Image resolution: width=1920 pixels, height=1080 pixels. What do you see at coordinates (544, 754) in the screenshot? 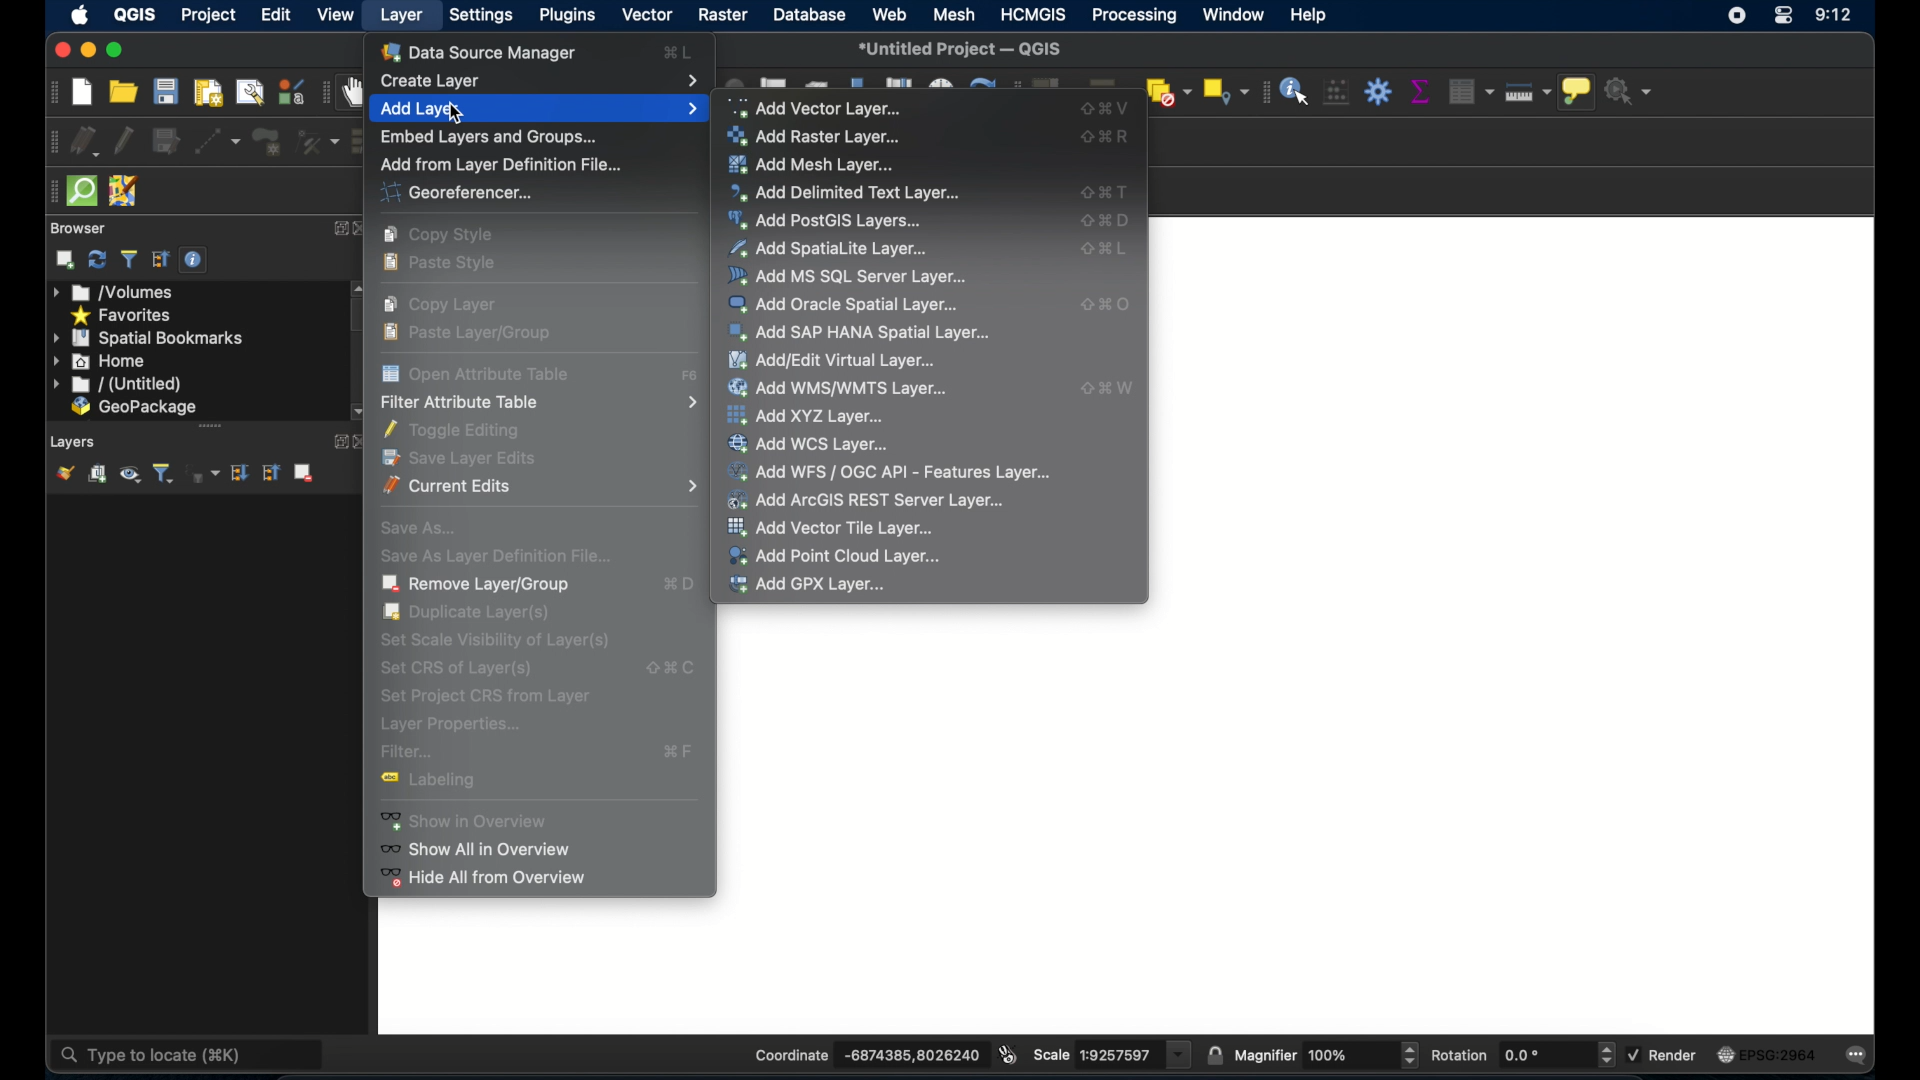
I see `Filter...` at bounding box center [544, 754].